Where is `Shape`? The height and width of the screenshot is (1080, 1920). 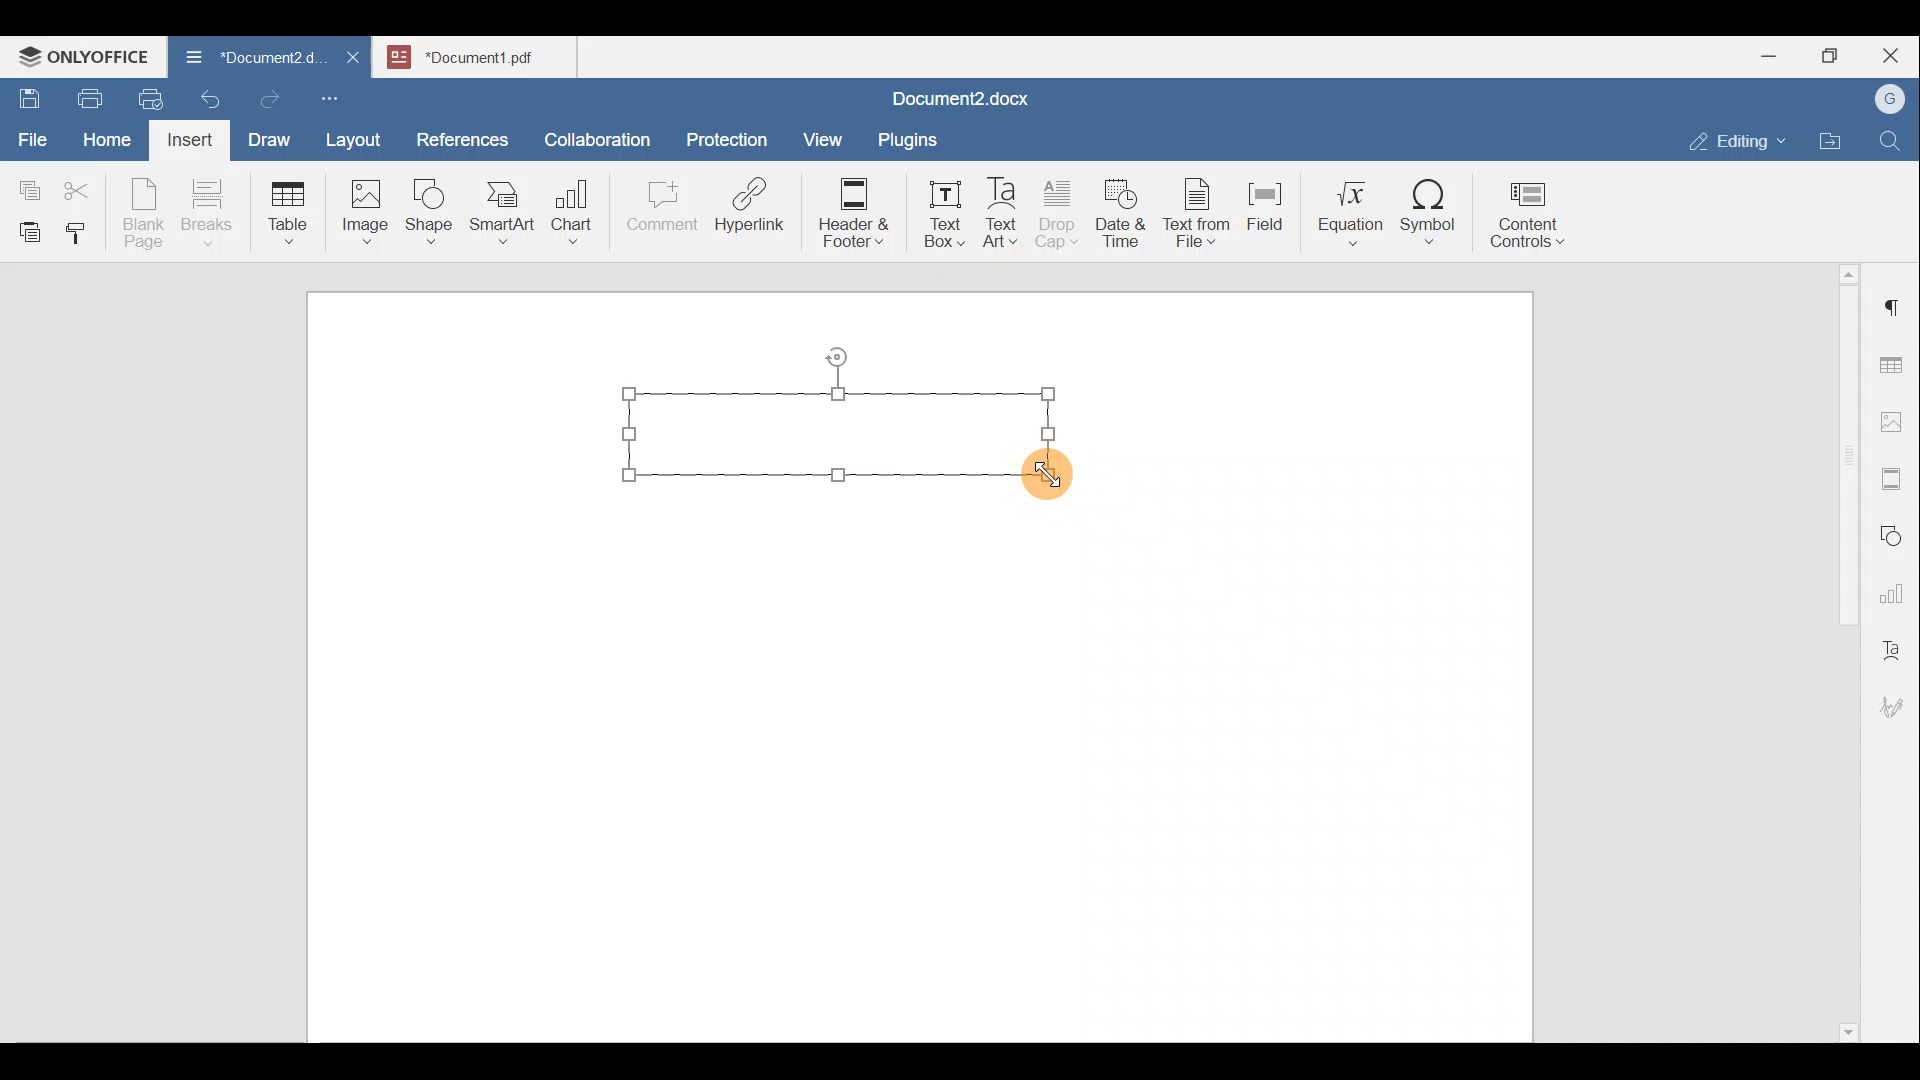 Shape is located at coordinates (431, 202).